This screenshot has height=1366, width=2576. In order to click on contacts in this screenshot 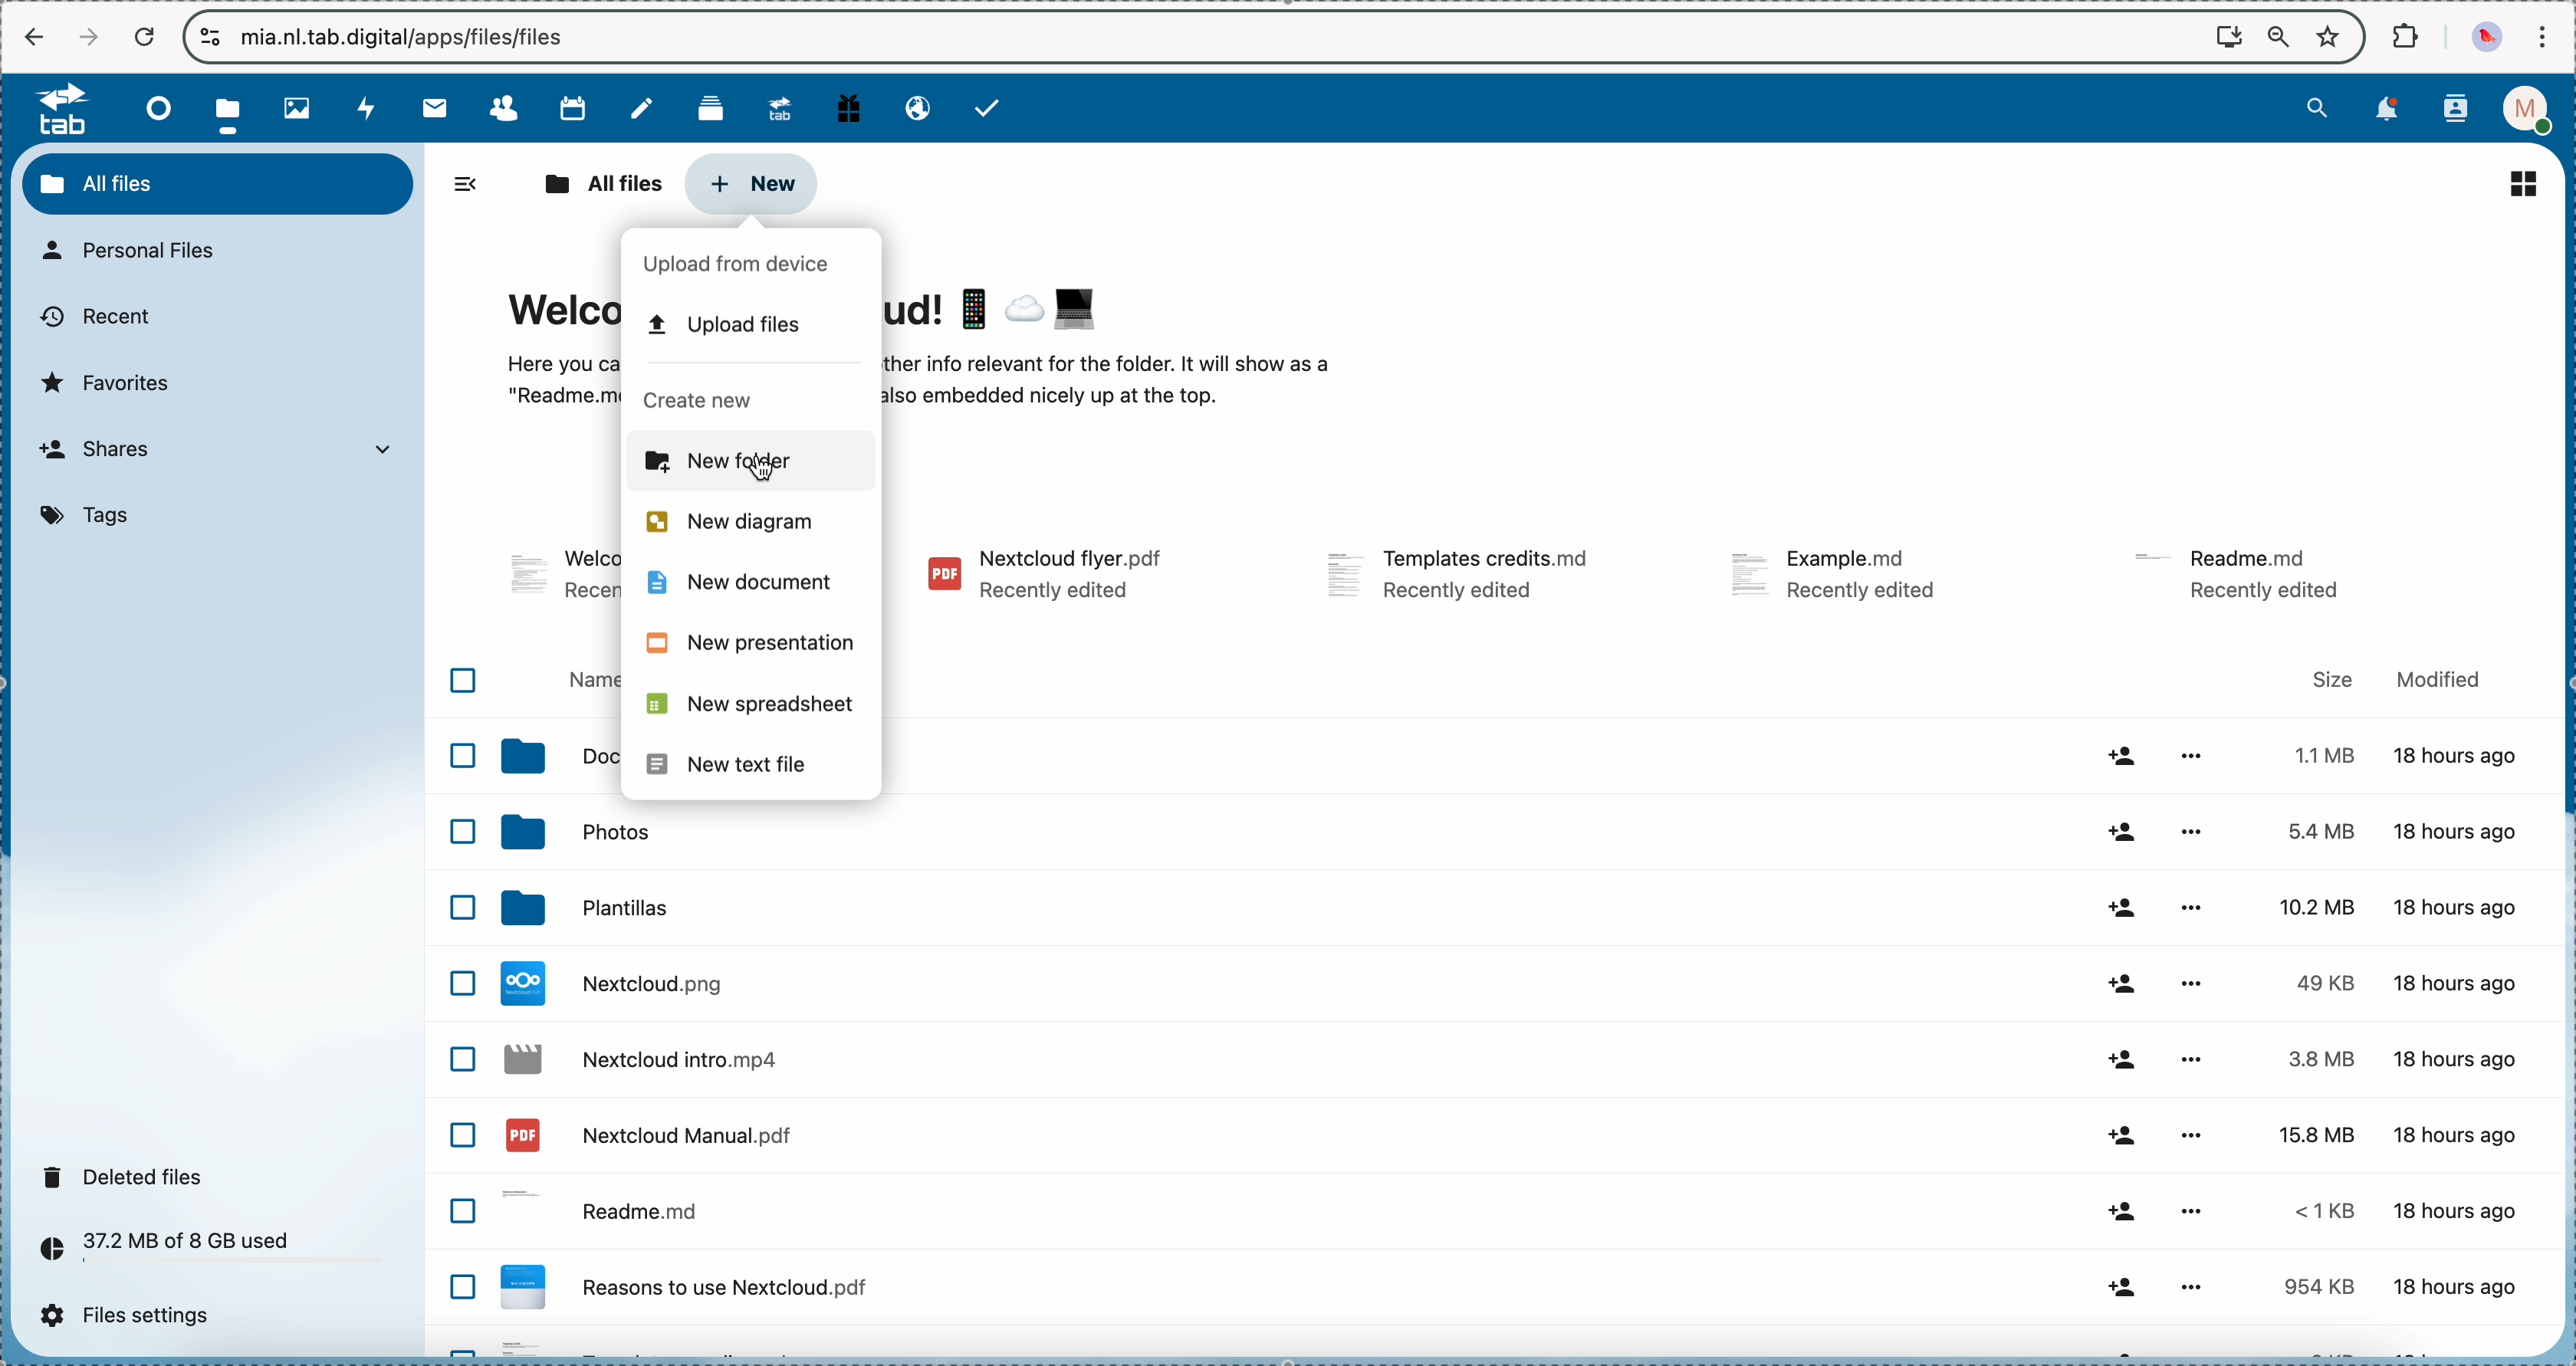, I will do `click(503, 109)`.